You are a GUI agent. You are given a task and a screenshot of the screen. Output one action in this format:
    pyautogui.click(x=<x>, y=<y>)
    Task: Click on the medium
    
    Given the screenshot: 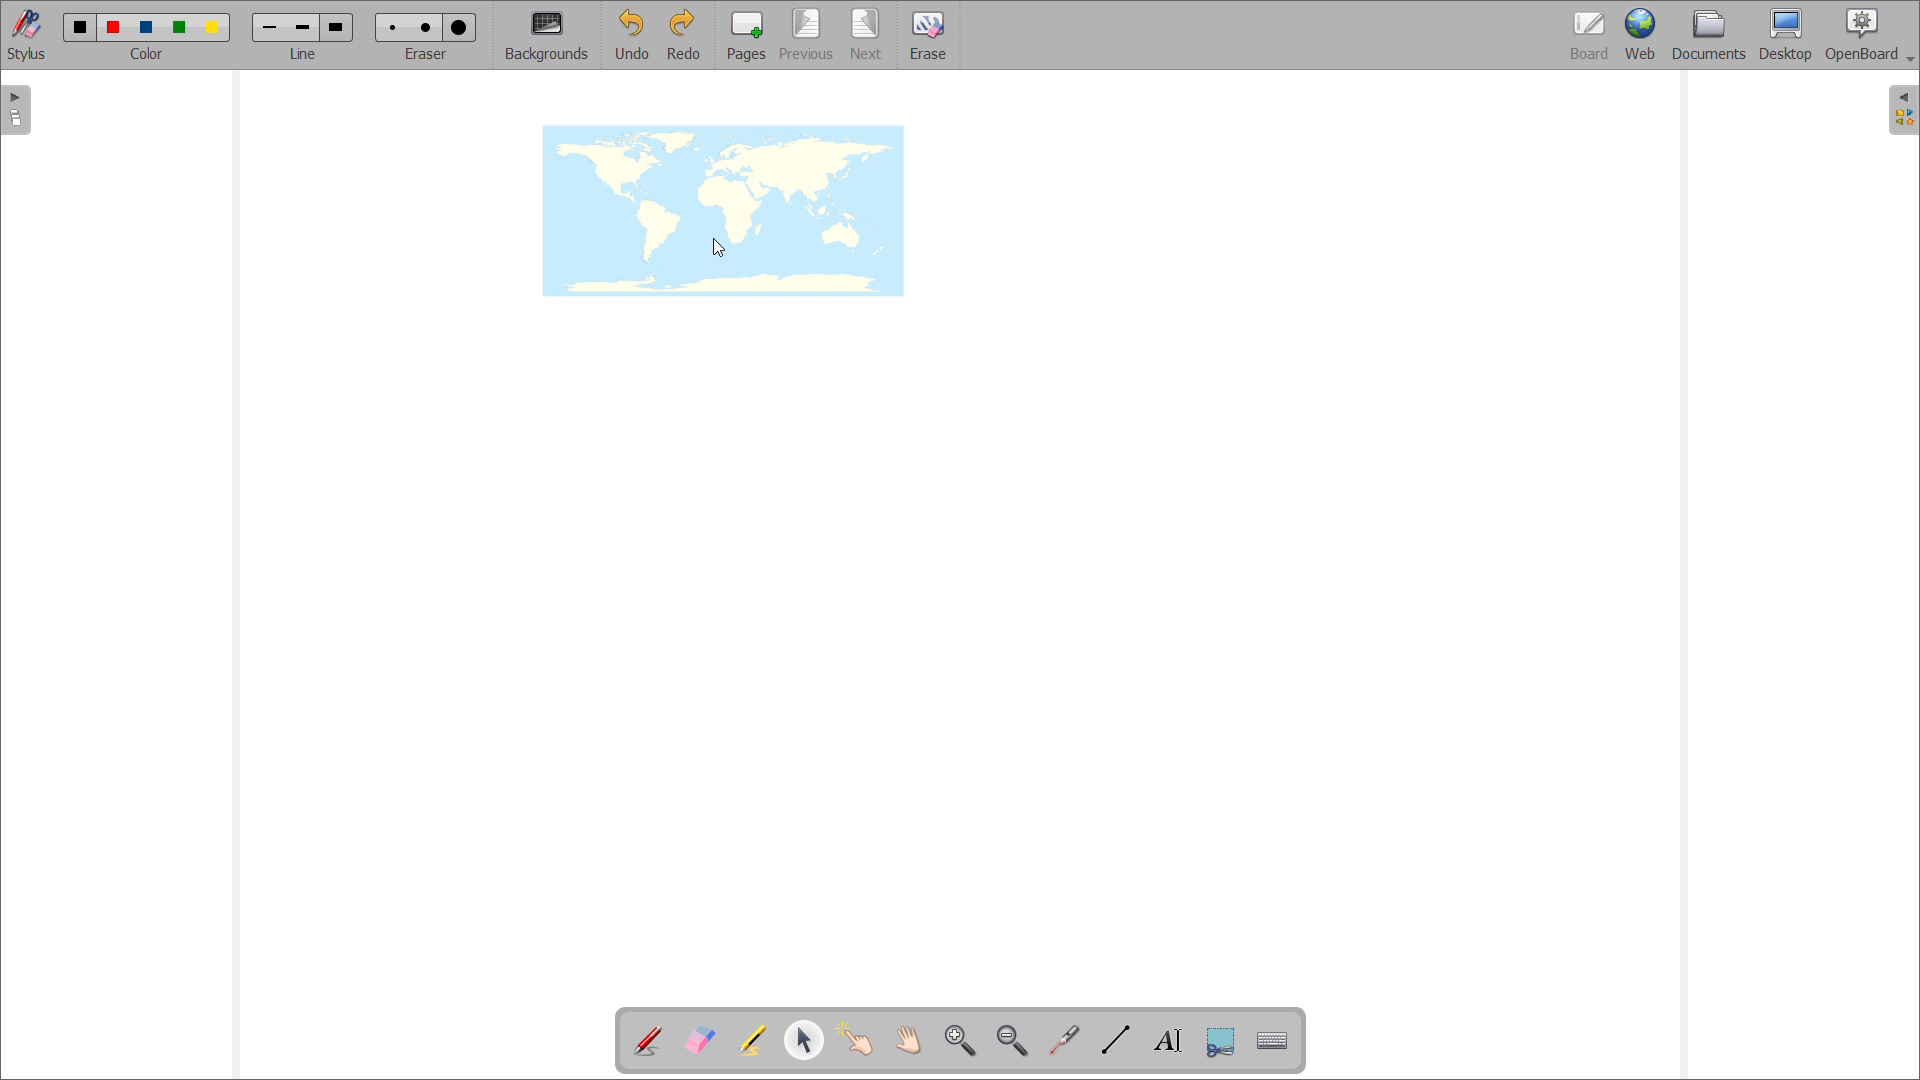 What is the action you would take?
    pyautogui.click(x=302, y=29)
    